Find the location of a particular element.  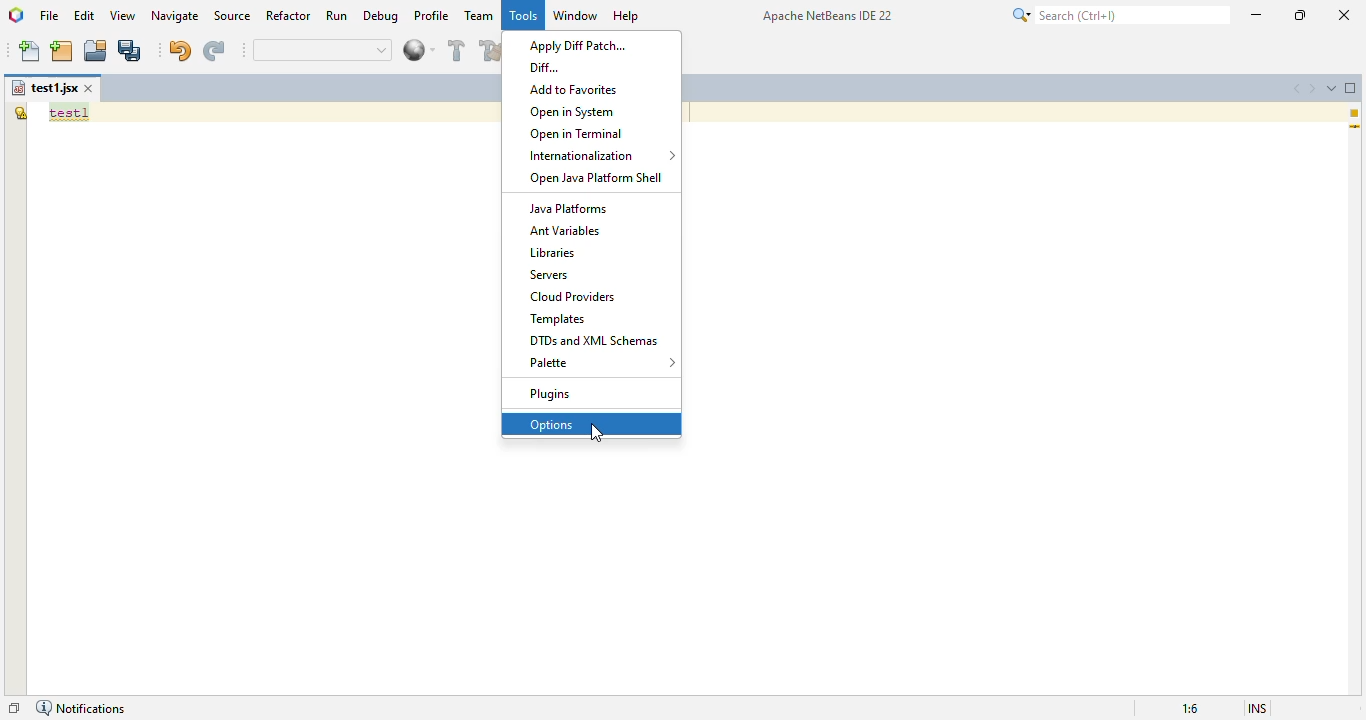

the global variable "test1" is not declared. is located at coordinates (20, 112).